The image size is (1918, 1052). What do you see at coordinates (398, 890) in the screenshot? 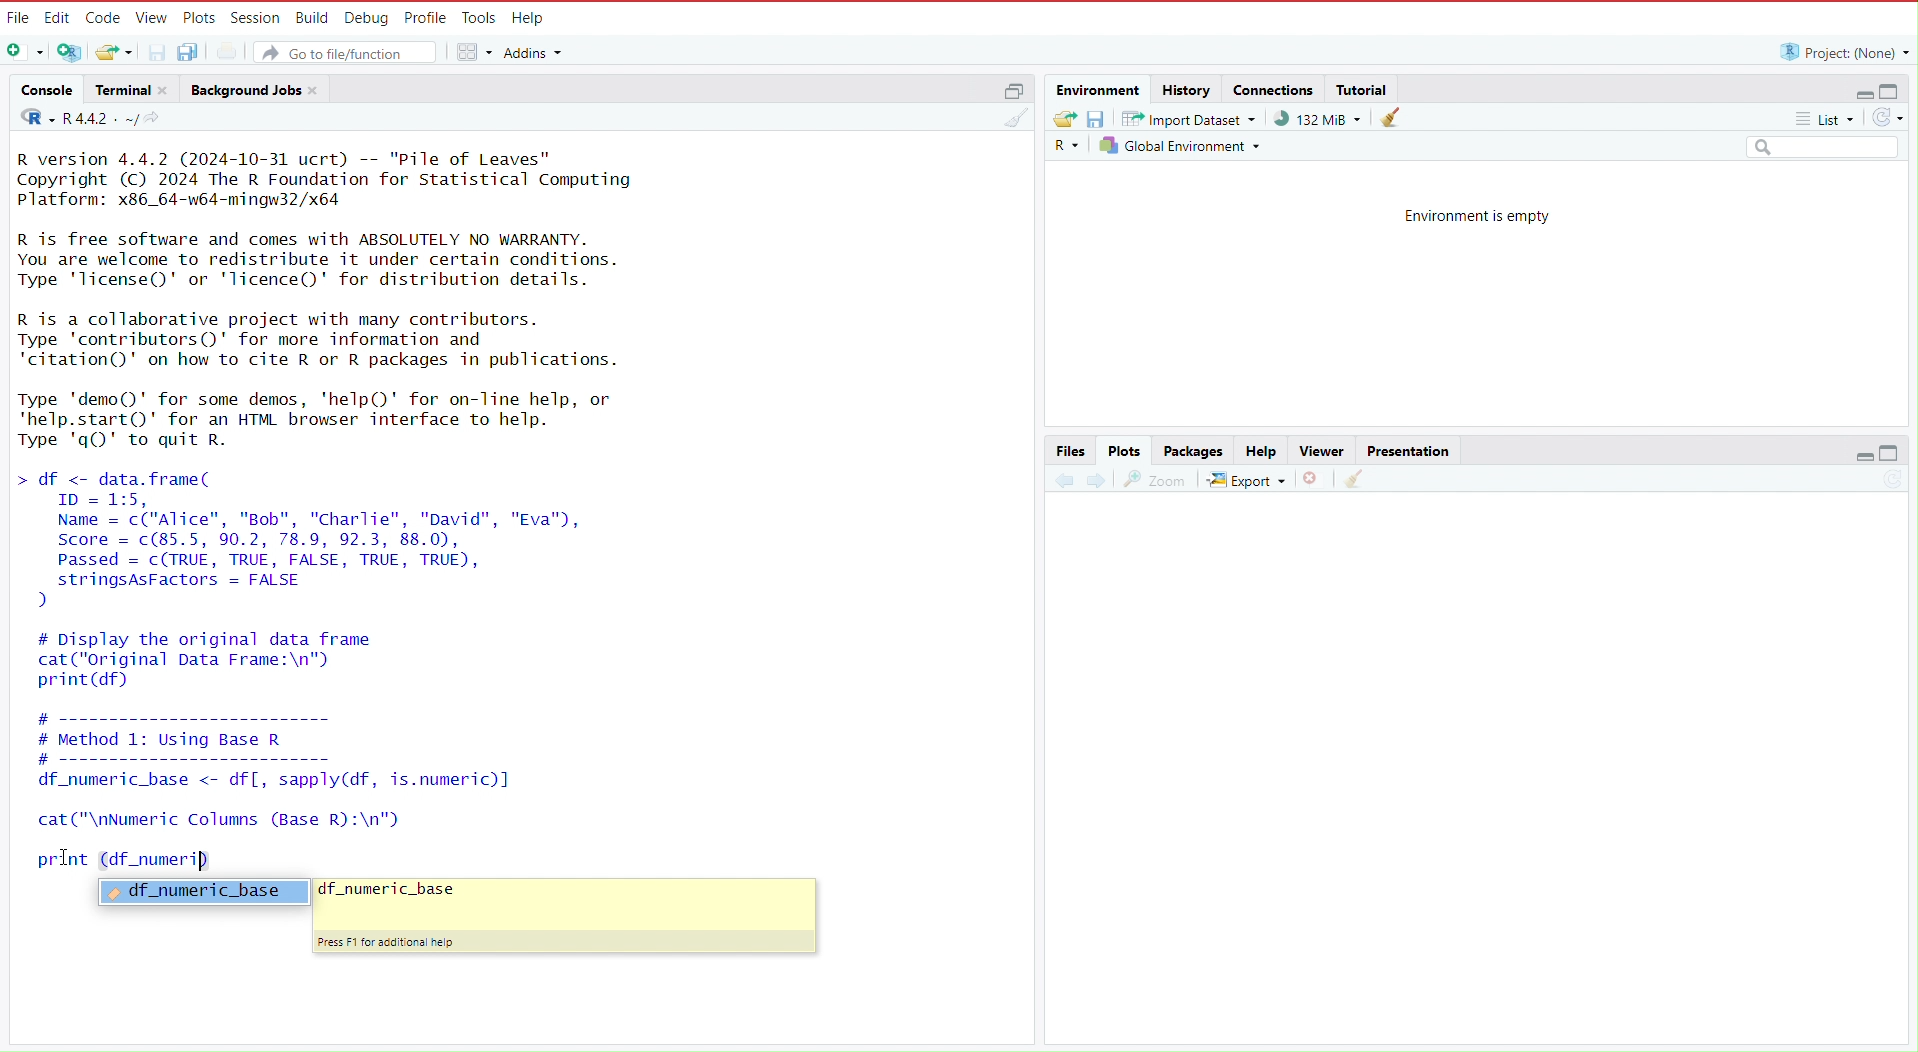
I see `df_numeric_base` at bounding box center [398, 890].